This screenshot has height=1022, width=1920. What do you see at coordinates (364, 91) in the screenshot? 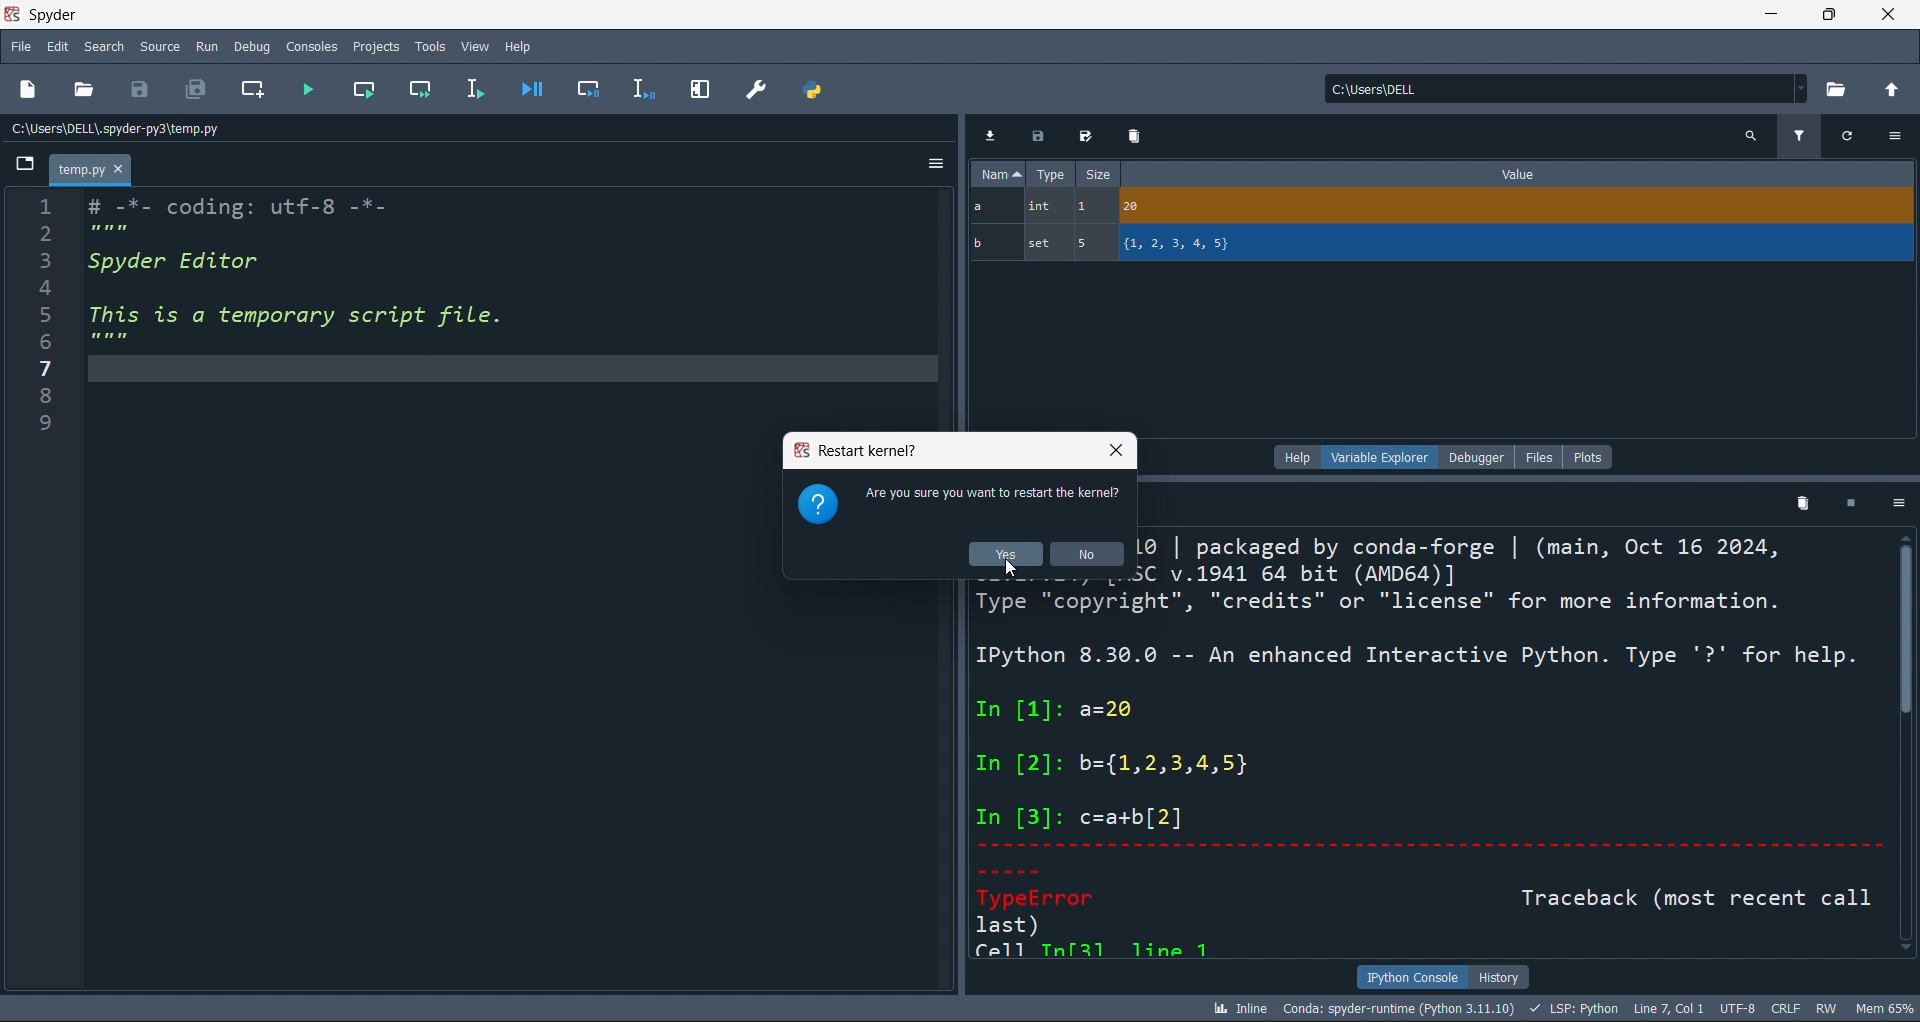
I see `run cell` at bounding box center [364, 91].